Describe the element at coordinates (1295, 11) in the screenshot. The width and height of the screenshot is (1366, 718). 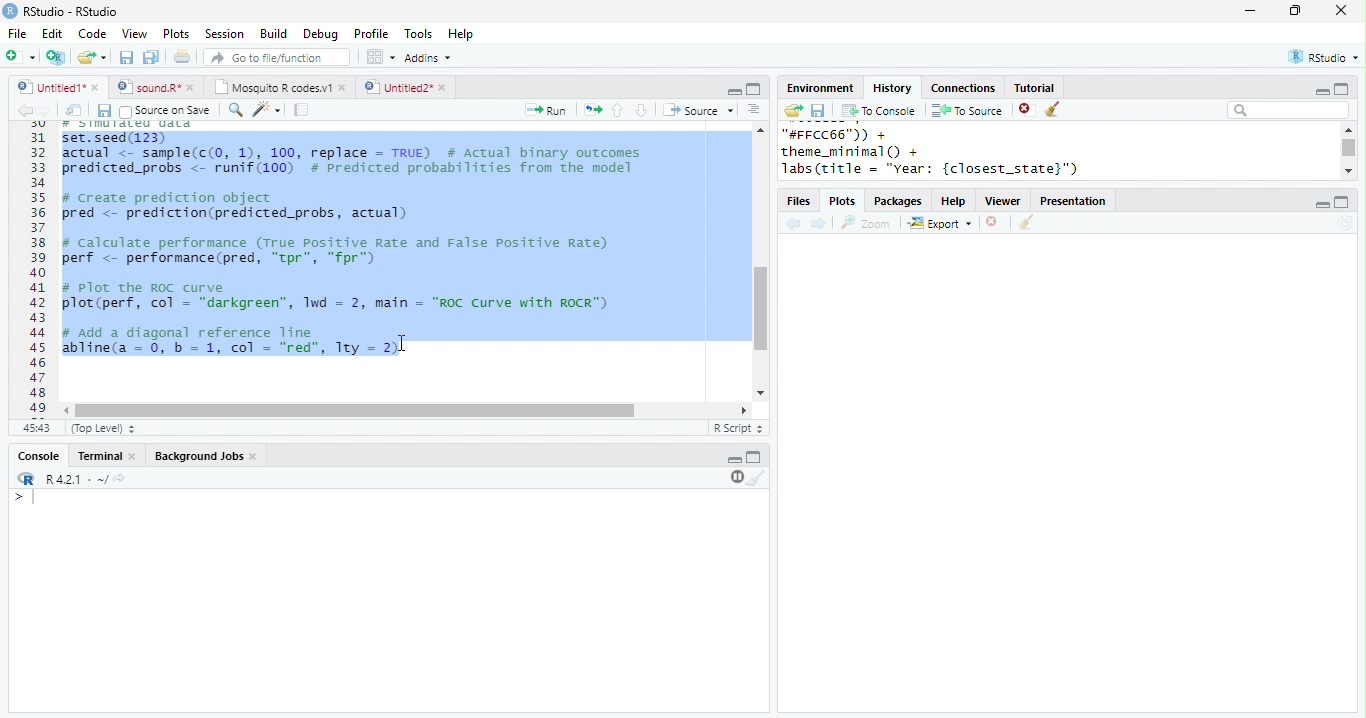
I see `resize` at that location.